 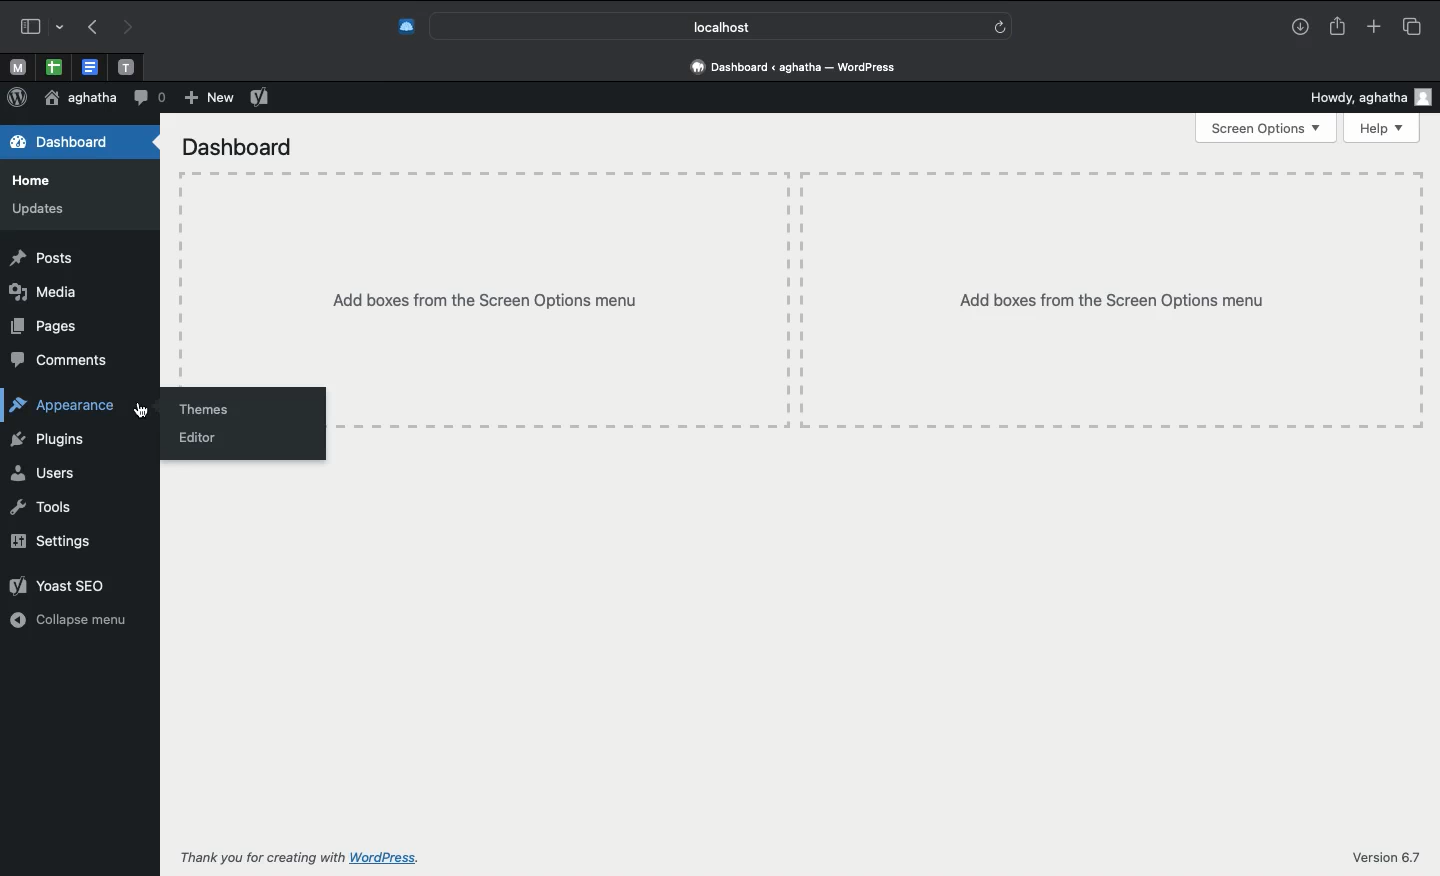 What do you see at coordinates (205, 405) in the screenshot?
I see `Themes` at bounding box center [205, 405].